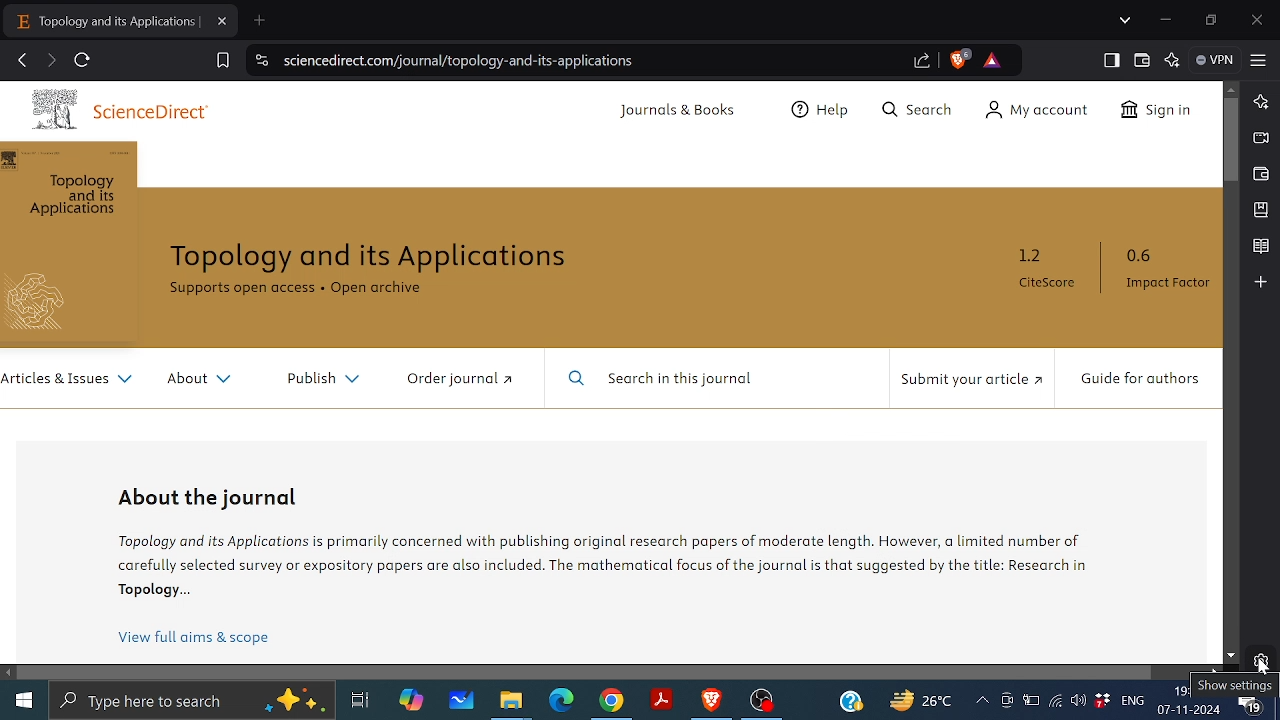  What do you see at coordinates (19, 58) in the screenshot?
I see `Go back` at bounding box center [19, 58].